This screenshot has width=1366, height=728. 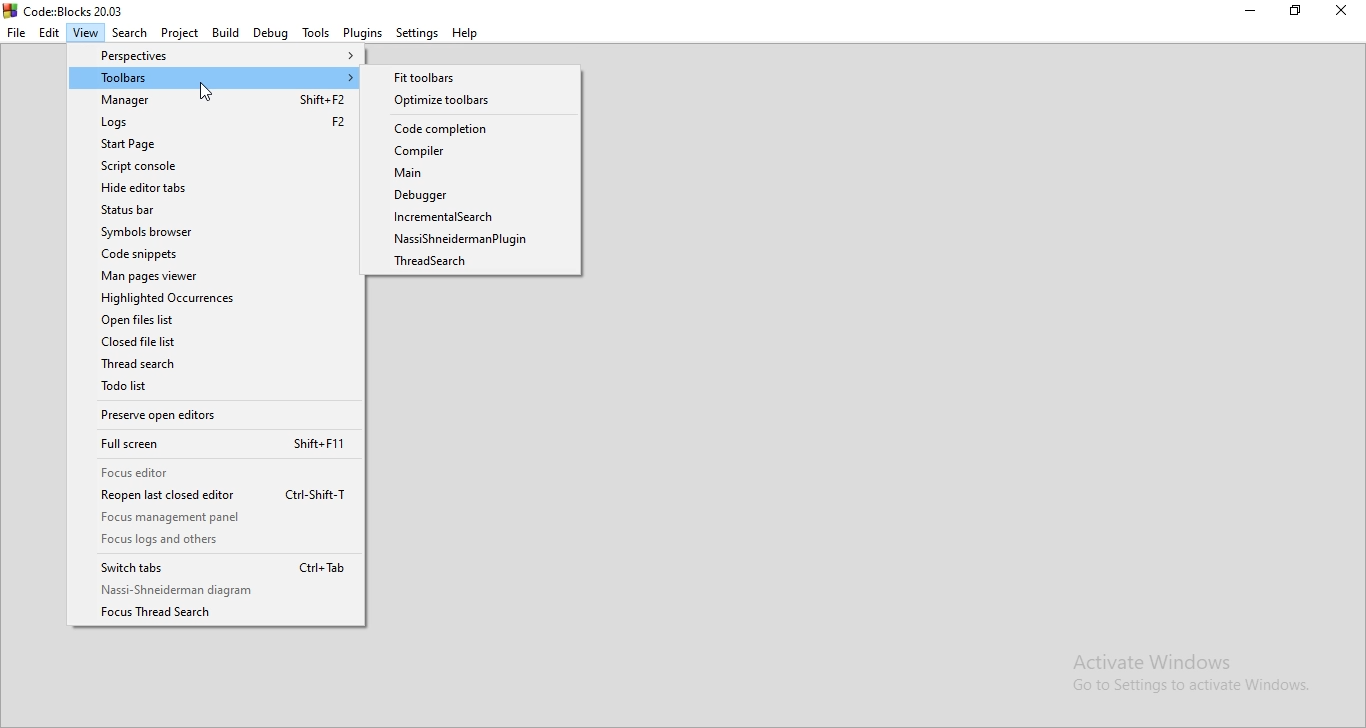 What do you see at coordinates (313, 33) in the screenshot?
I see `Tools ` at bounding box center [313, 33].